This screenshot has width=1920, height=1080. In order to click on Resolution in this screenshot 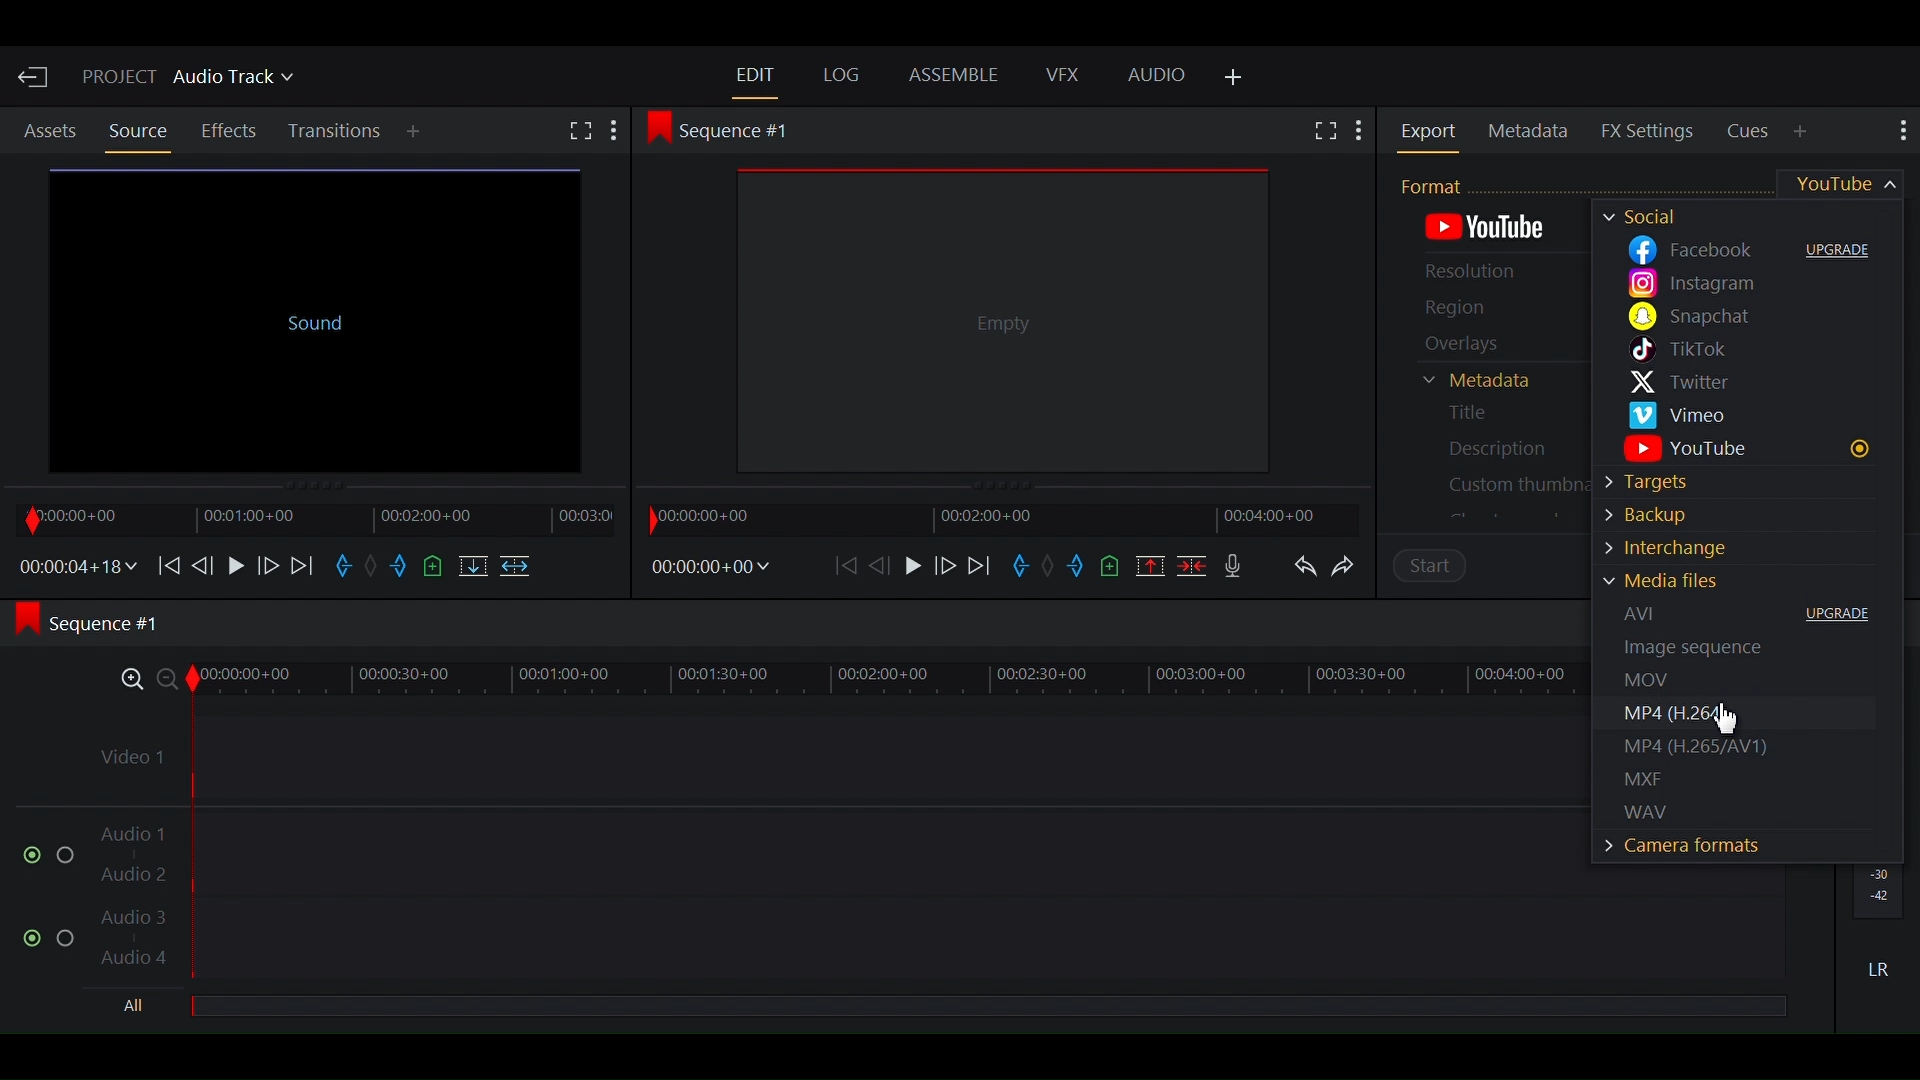, I will do `click(1487, 274)`.